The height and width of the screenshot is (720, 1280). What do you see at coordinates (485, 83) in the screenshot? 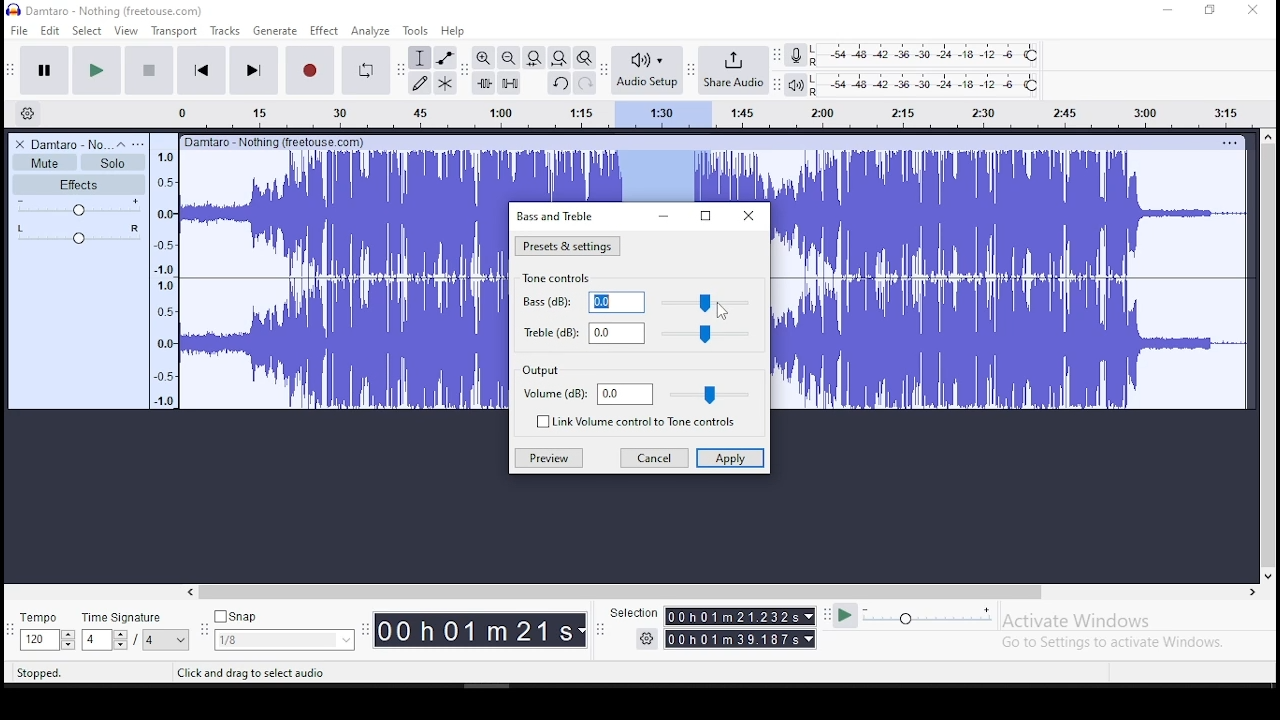
I see `trim audio outside selection` at bounding box center [485, 83].